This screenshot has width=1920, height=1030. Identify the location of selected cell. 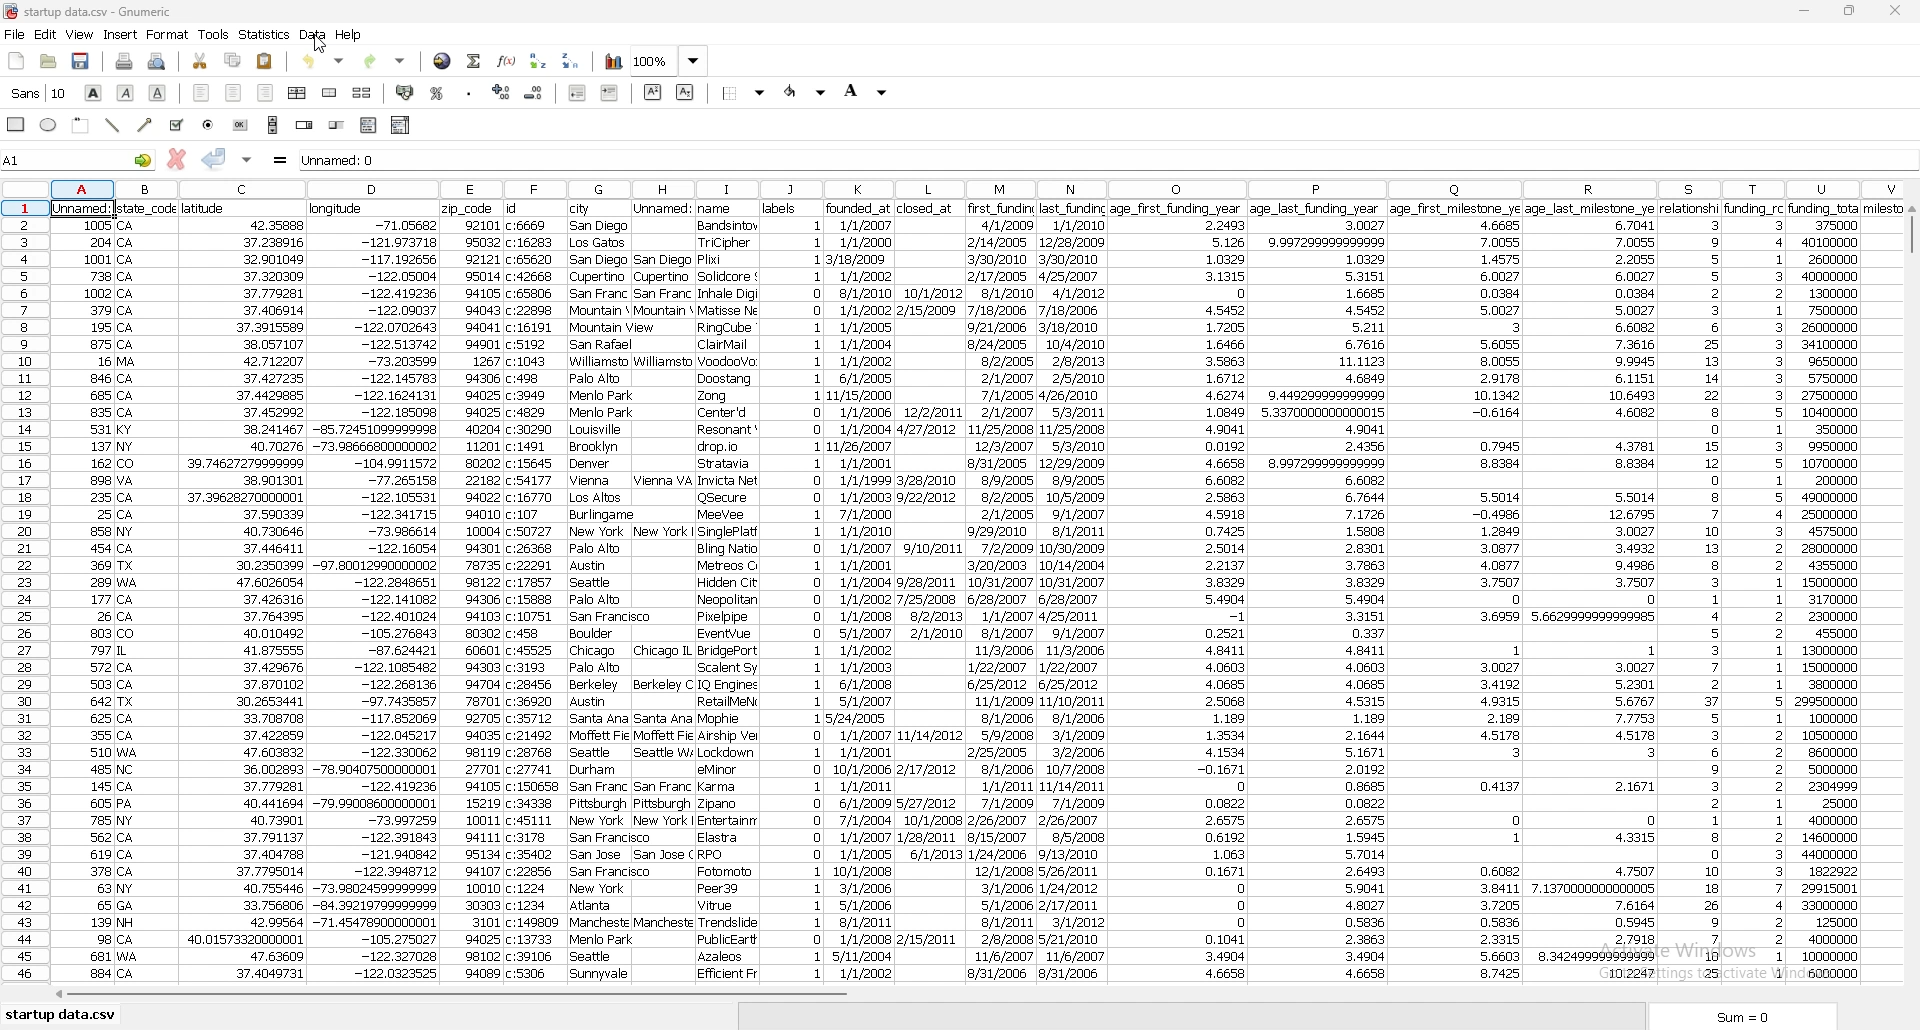
(78, 159).